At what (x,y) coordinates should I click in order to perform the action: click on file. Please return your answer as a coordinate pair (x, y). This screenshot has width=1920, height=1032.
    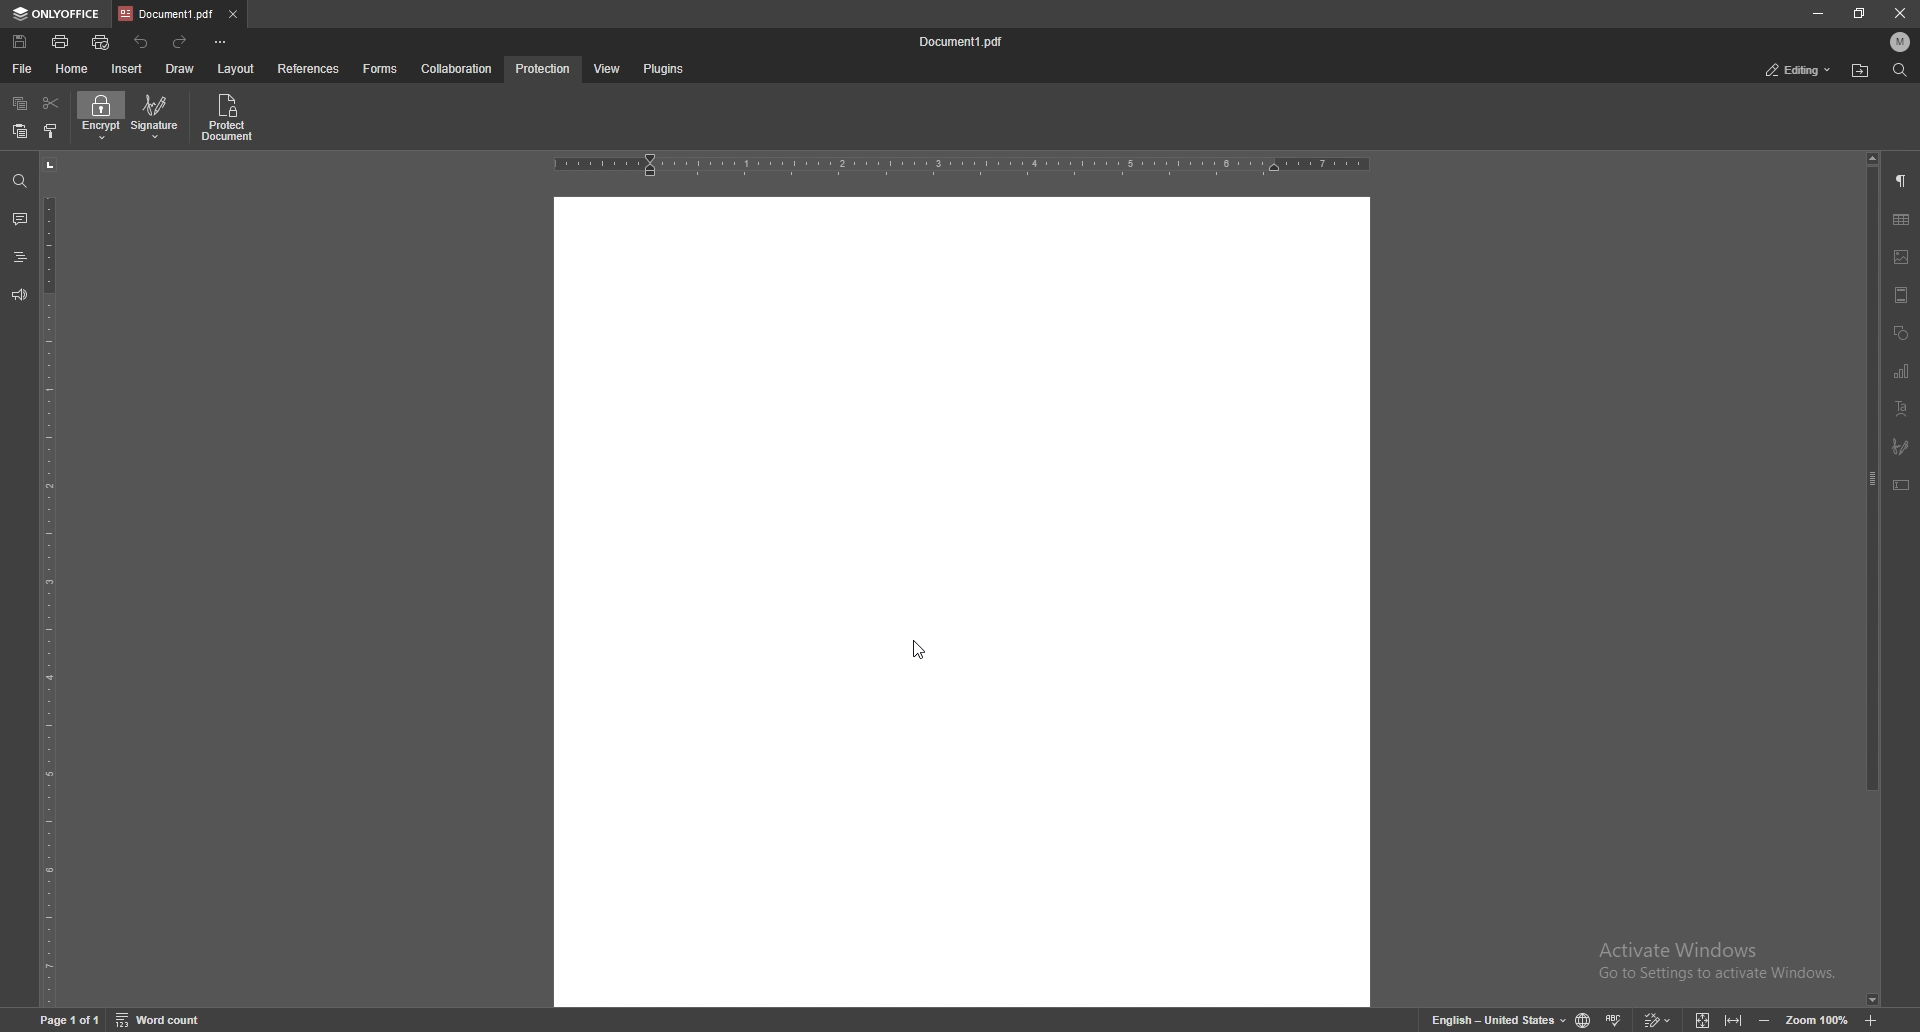
    Looking at the image, I should click on (20, 70).